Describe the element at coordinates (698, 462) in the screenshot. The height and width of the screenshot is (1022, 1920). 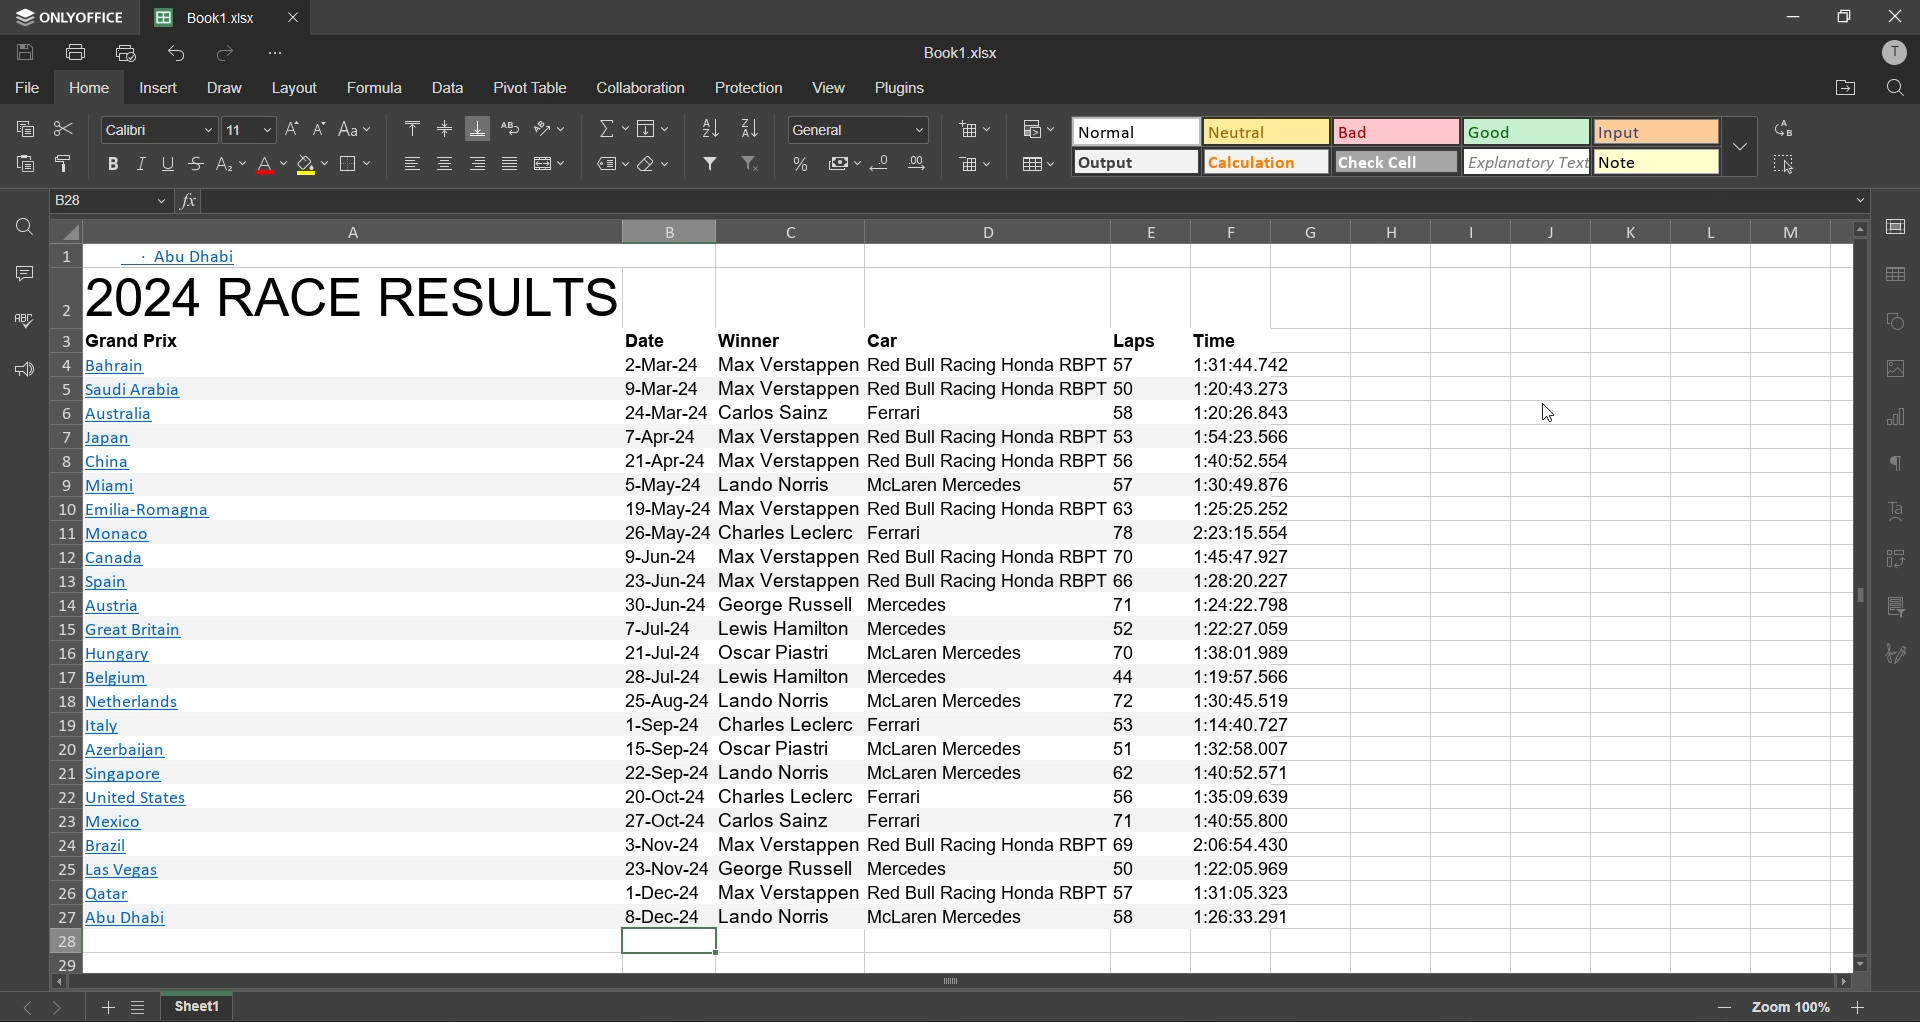
I see `China 21-Apr-24 Max Verstappen Red Bull Racing Honda RBPT 56 1:40:52.554` at that location.